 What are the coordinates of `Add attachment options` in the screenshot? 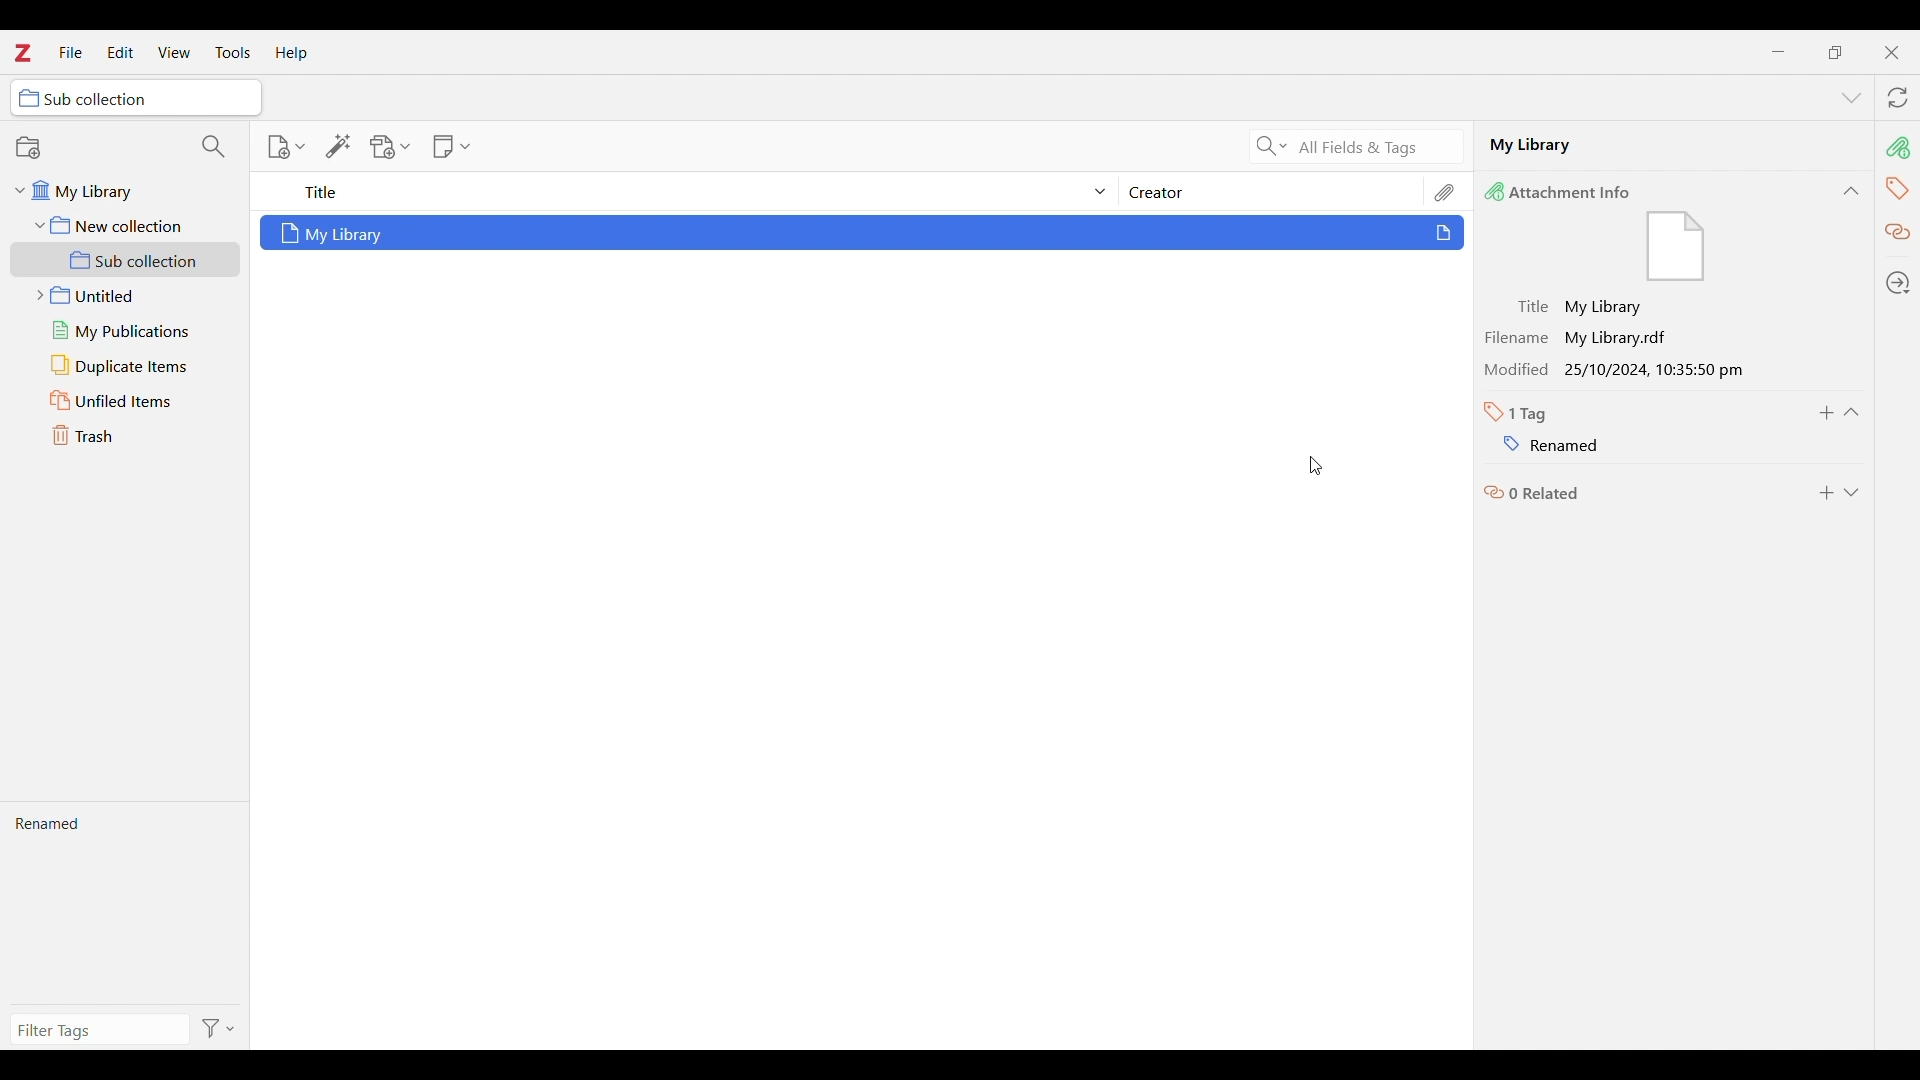 It's located at (391, 147).